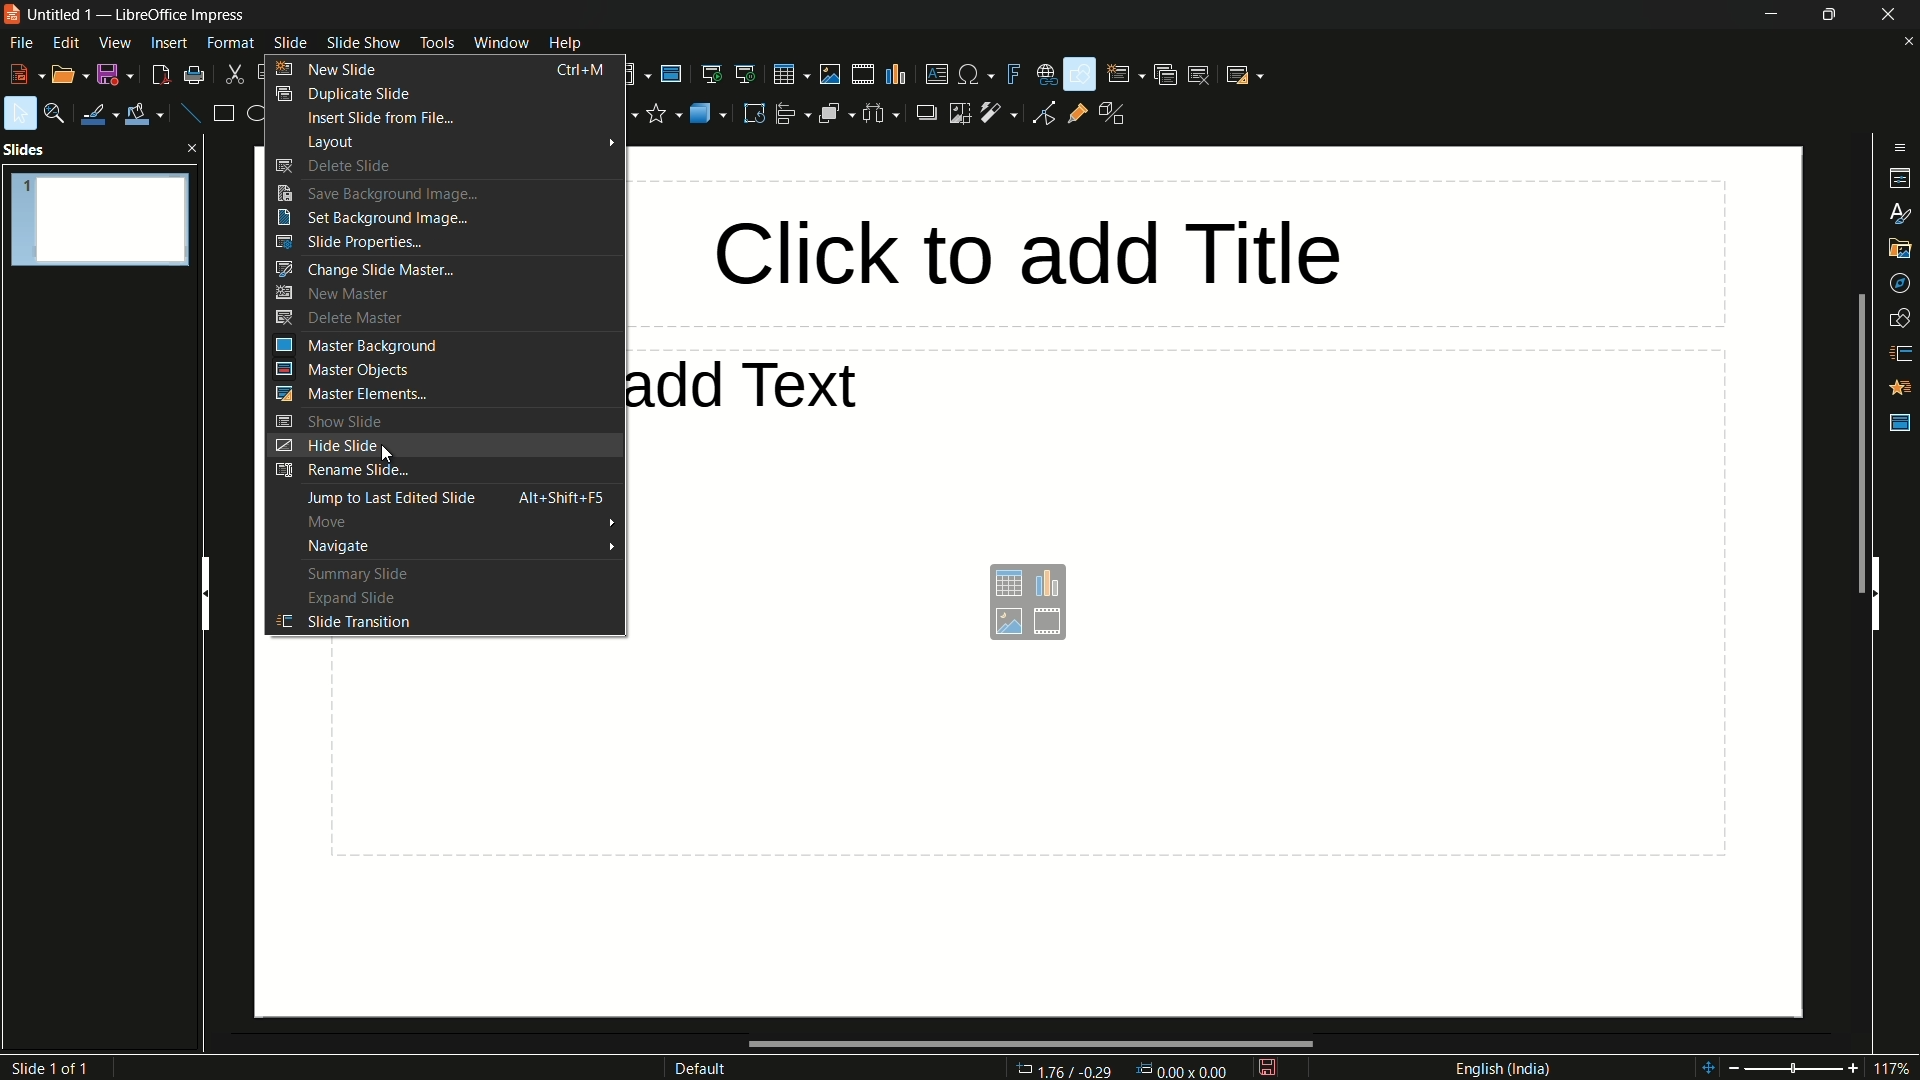 The image size is (1920, 1080). What do you see at coordinates (457, 498) in the screenshot?
I see `jump to last edited slide` at bounding box center [457, 498].